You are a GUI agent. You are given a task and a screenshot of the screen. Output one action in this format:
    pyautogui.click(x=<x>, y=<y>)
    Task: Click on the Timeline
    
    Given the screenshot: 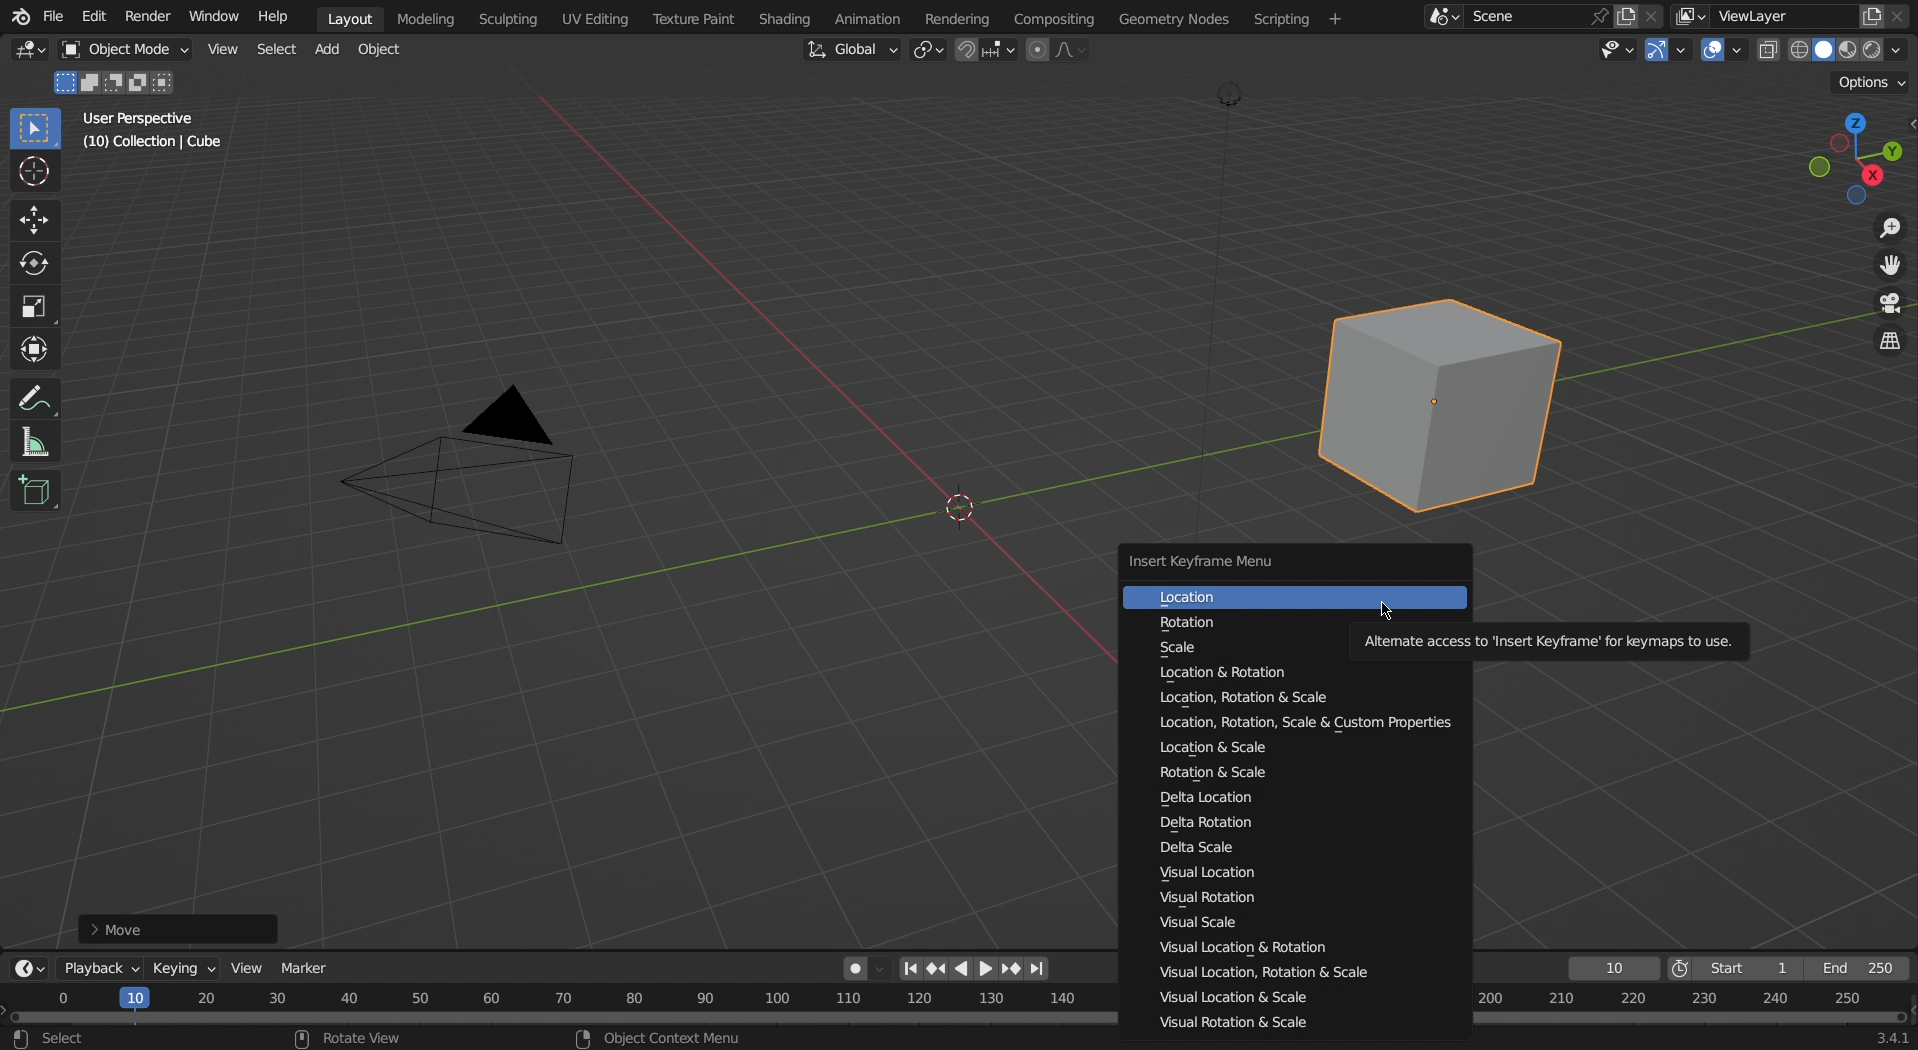 What is the action you would take?
    pyautogui.click(x=556, y=1018)
    